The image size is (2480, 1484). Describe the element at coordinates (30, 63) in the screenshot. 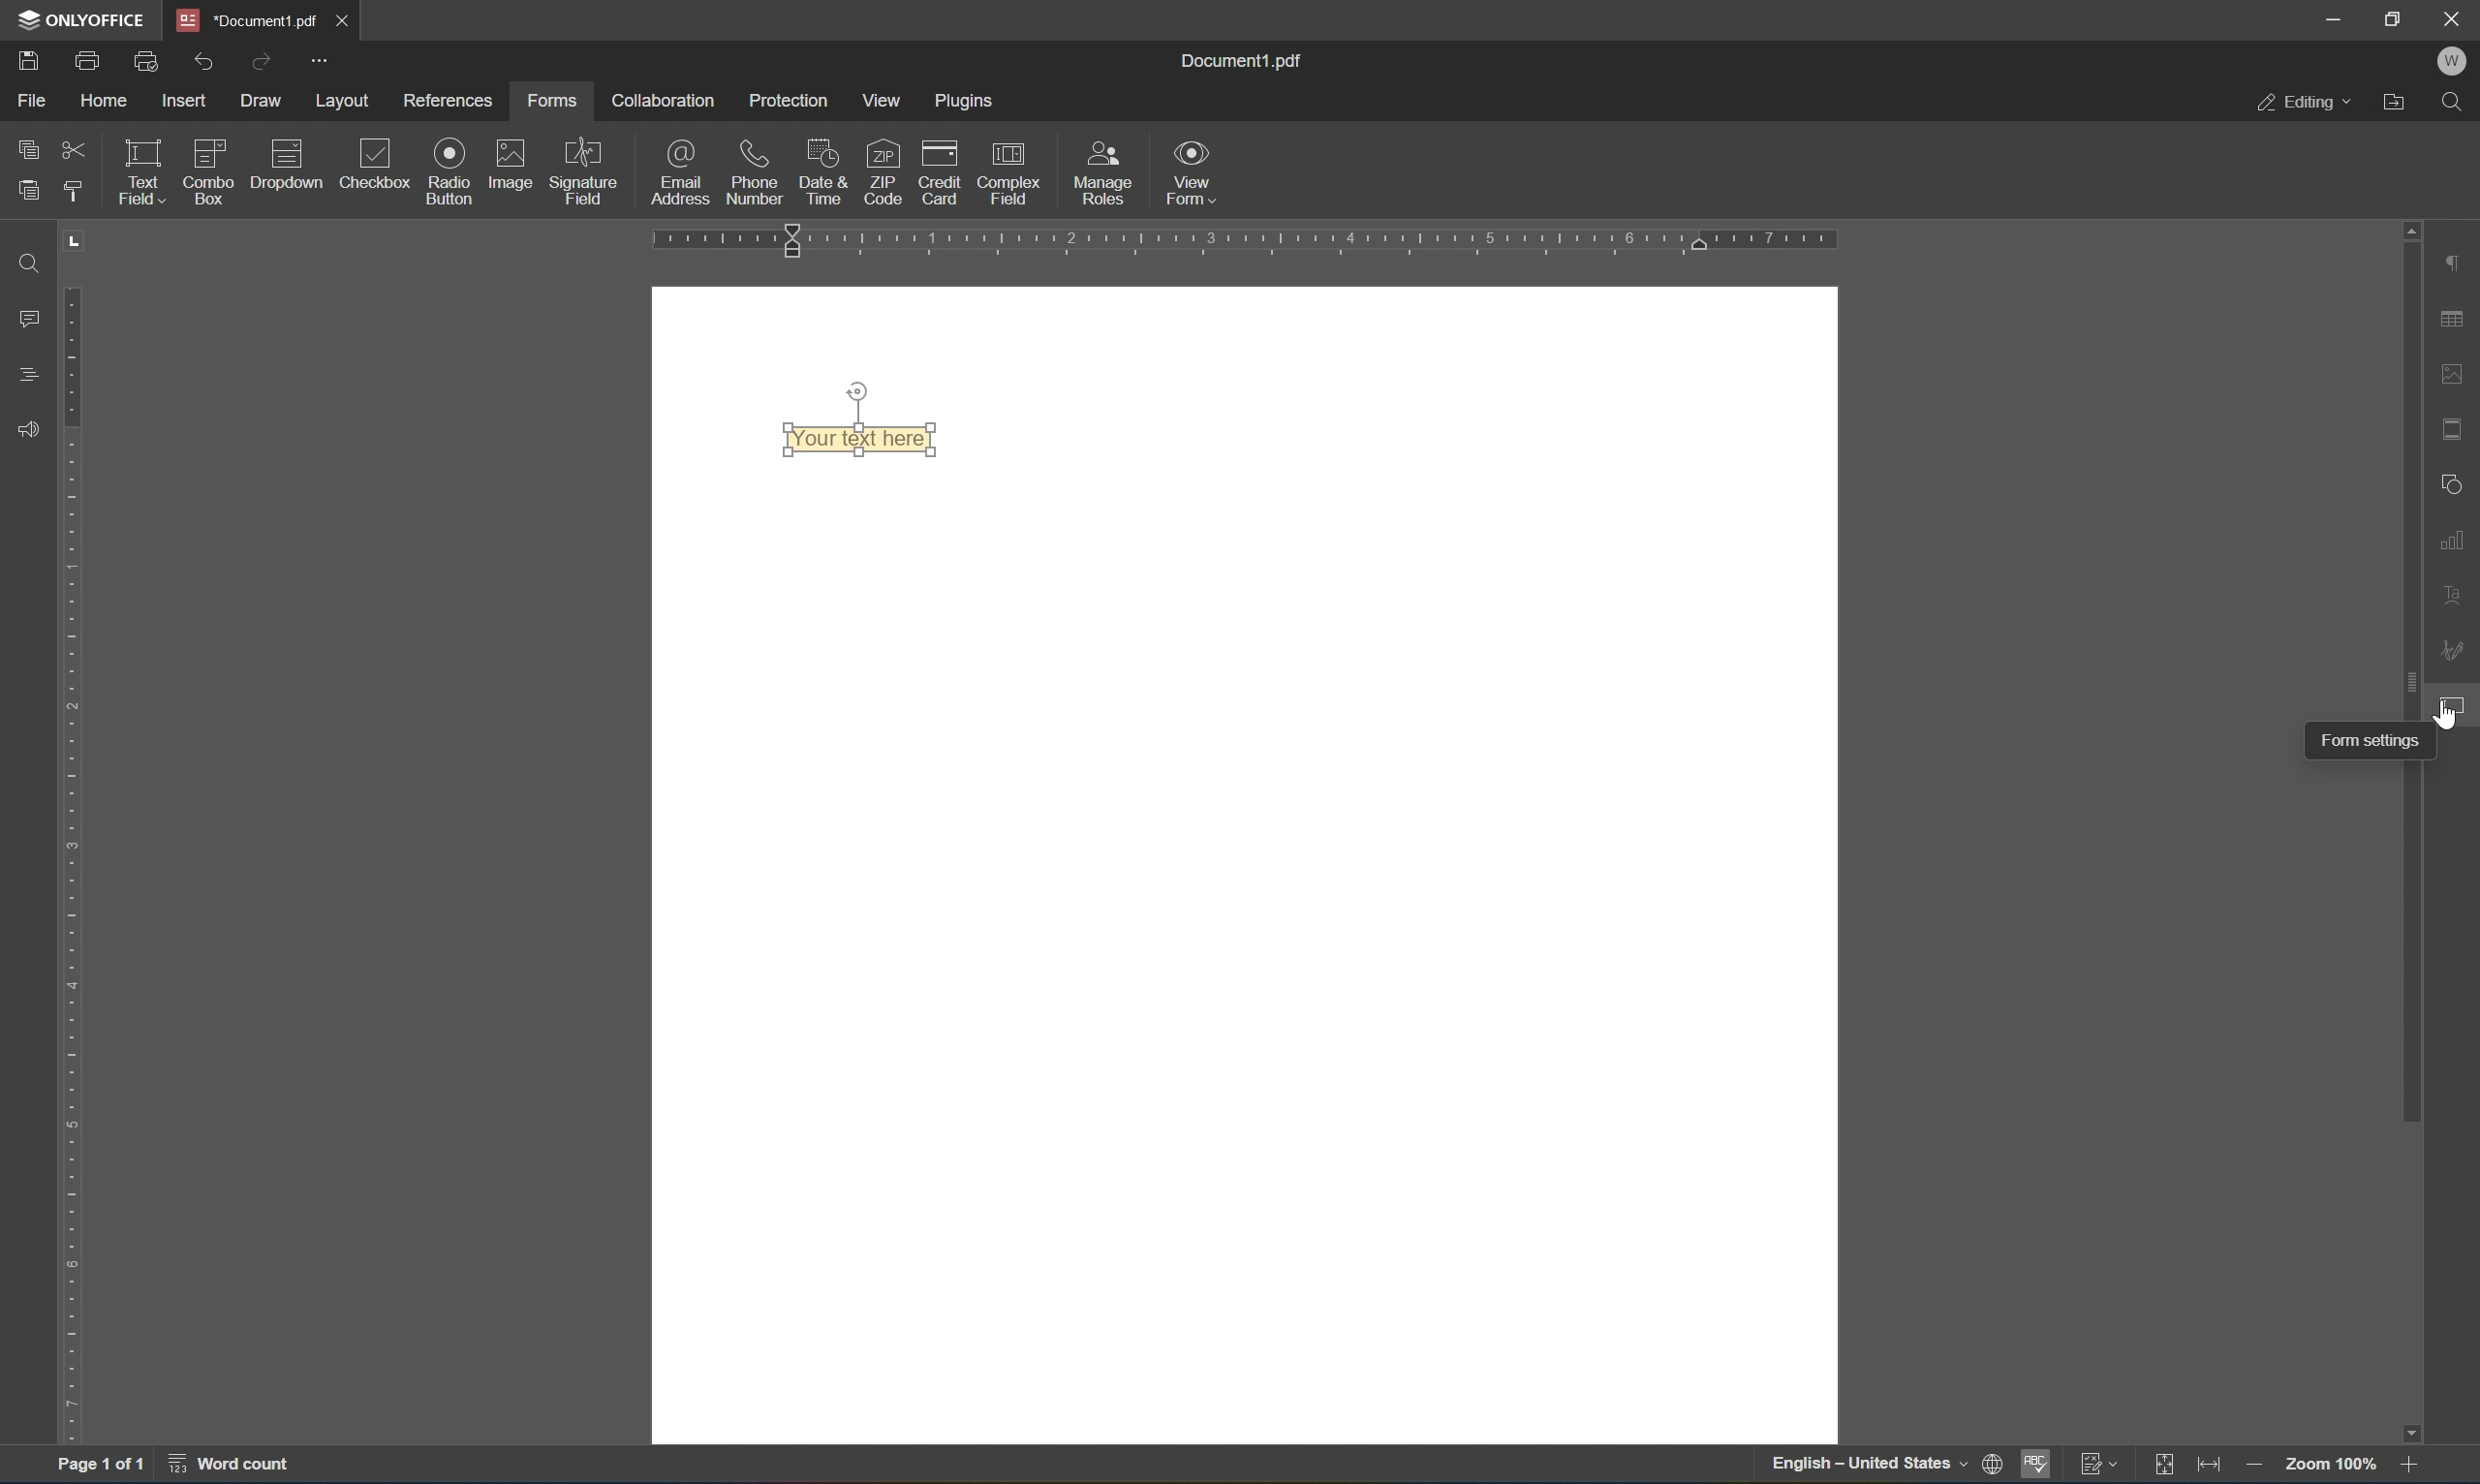

I see `save` at that location.